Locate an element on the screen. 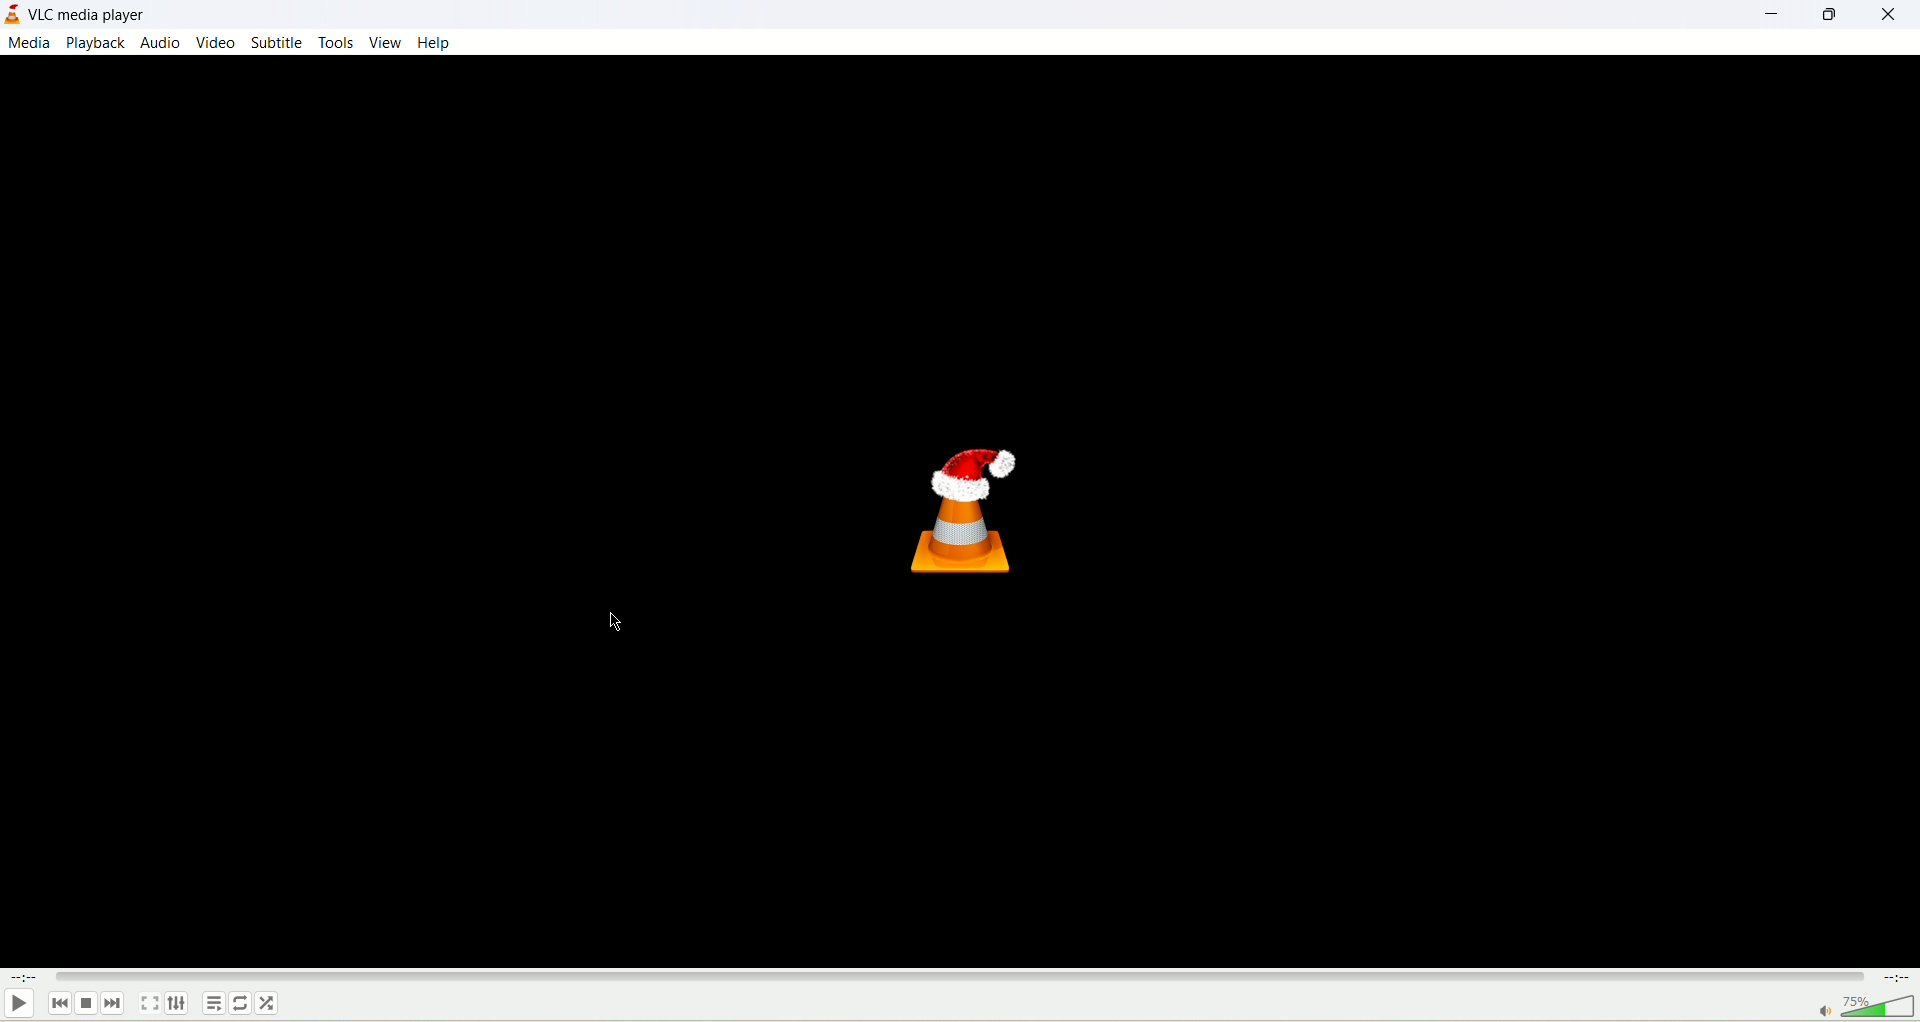  elapsed time is located at coordinates (25, 977).